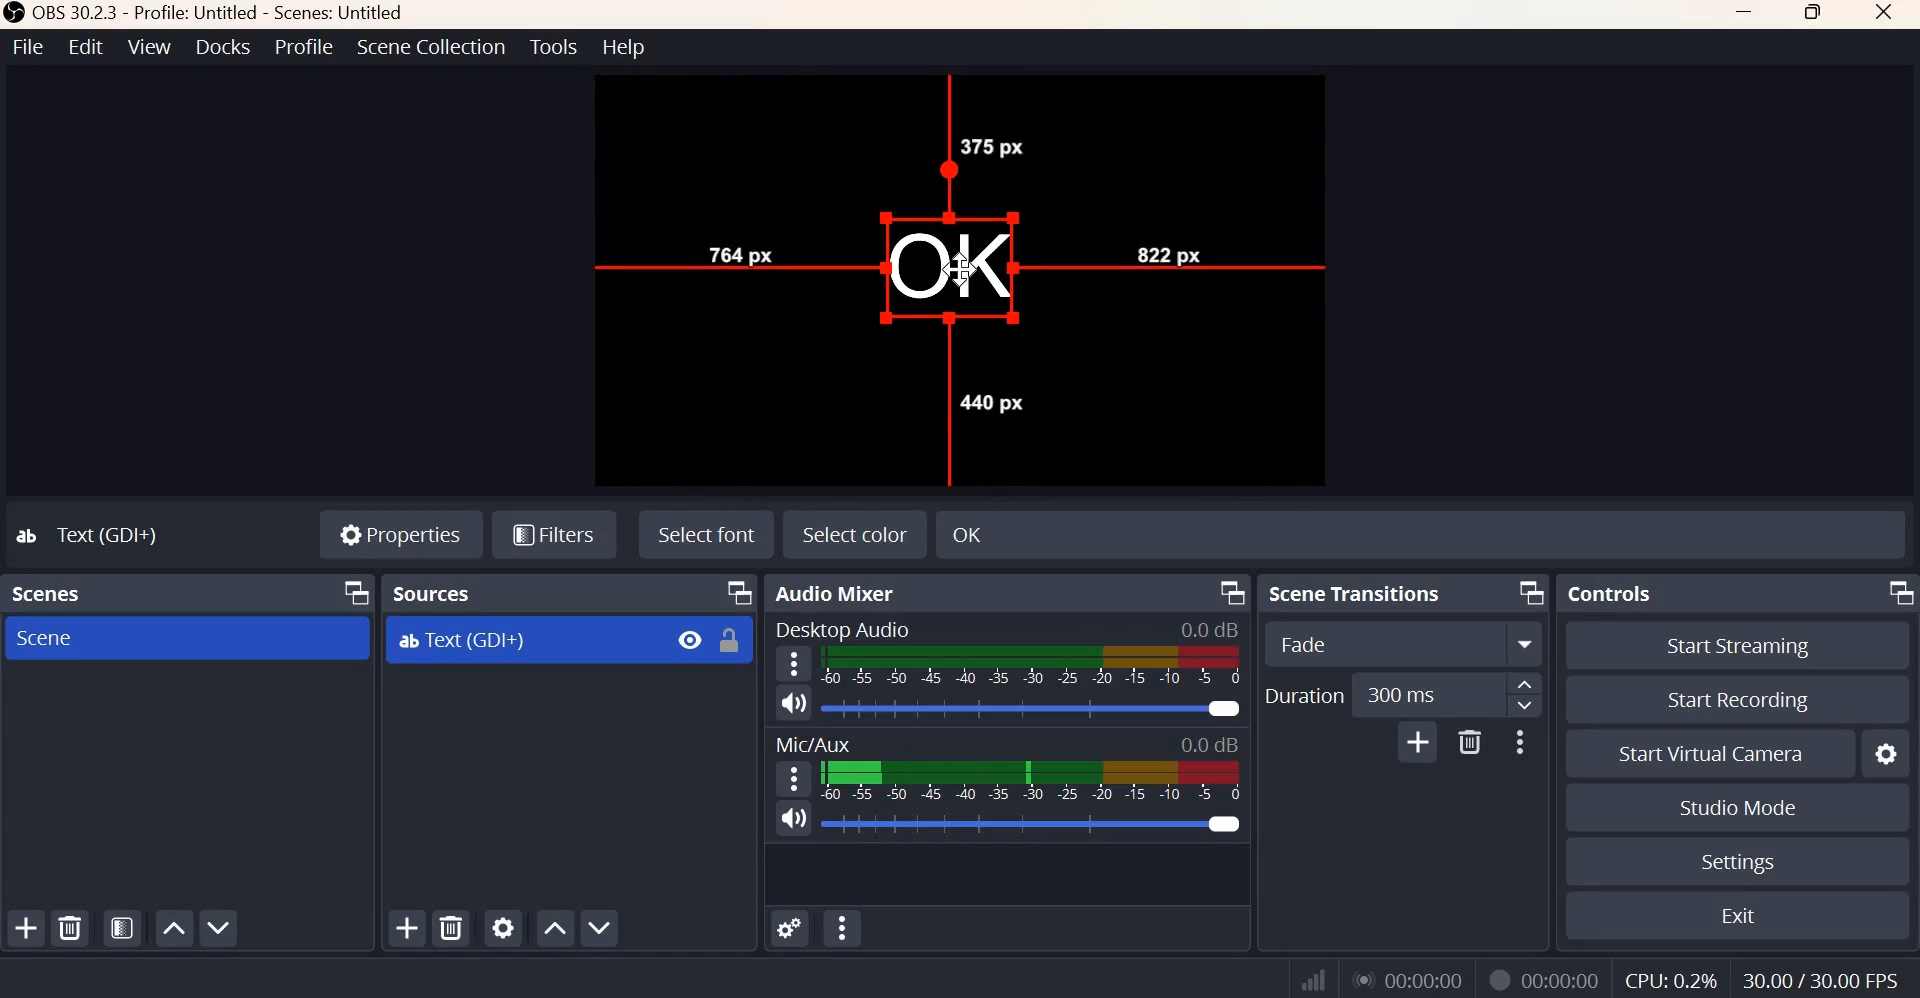  I want to click on File, so click(29, 46).